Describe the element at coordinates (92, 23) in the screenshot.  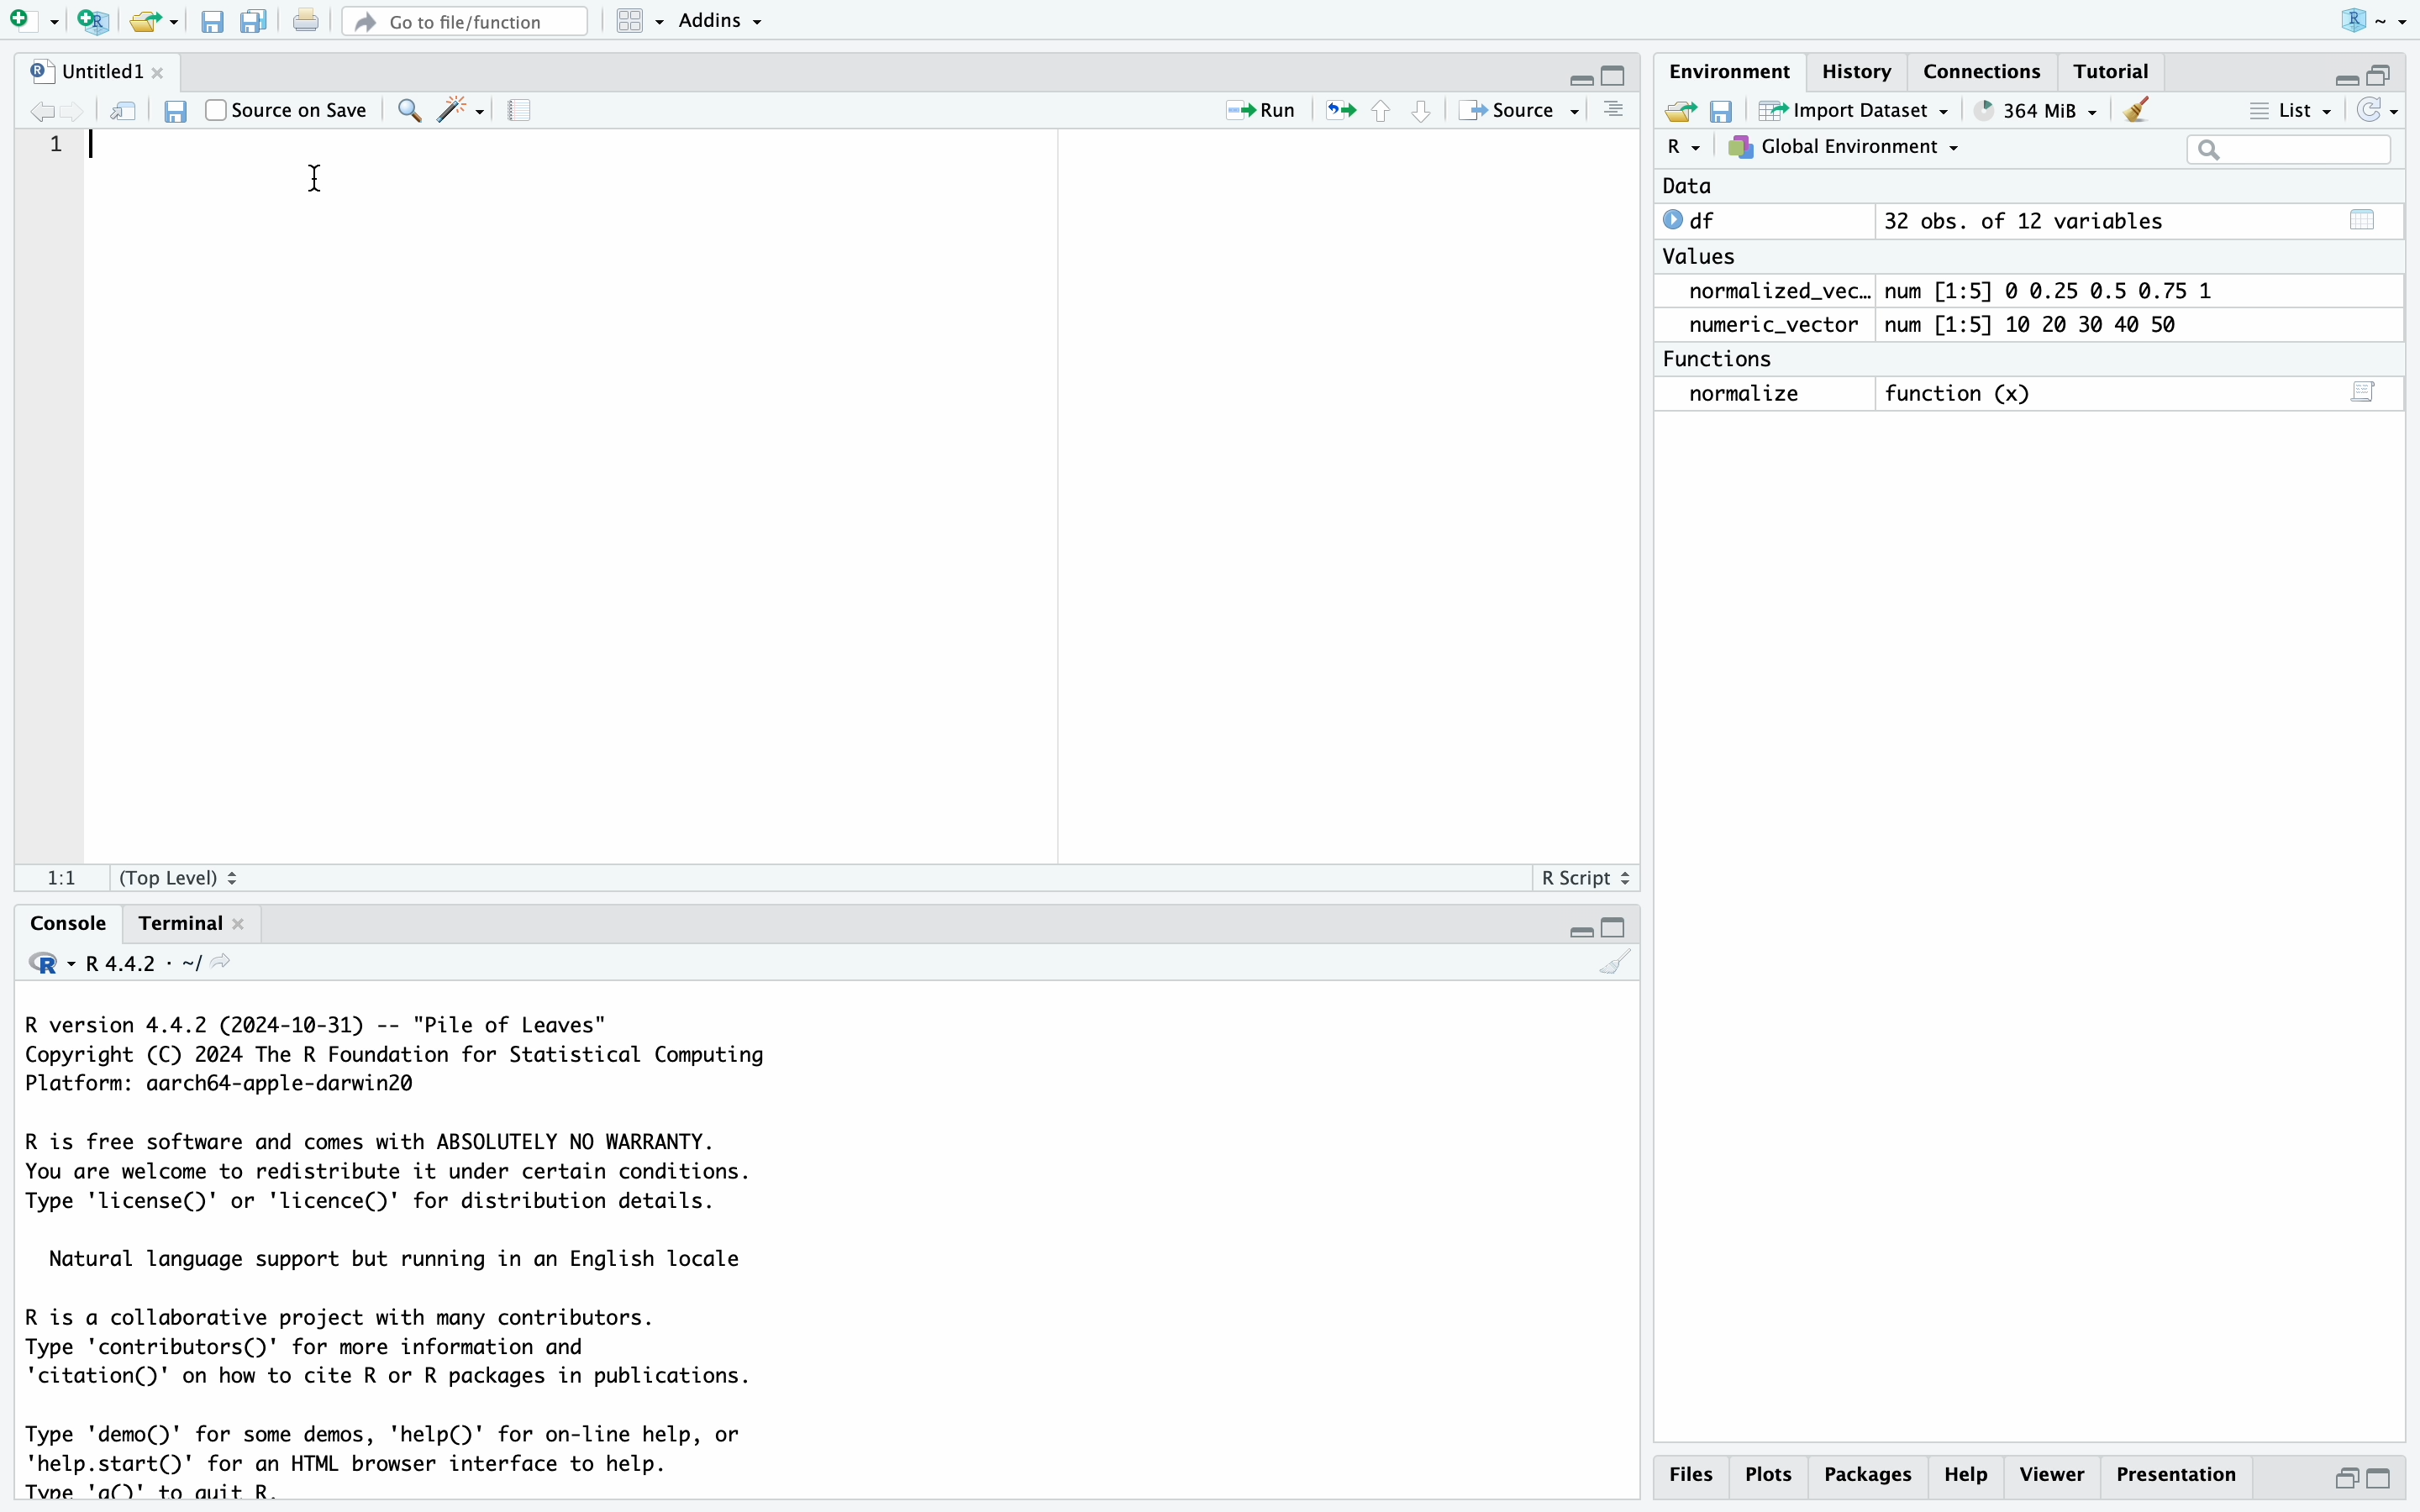
I see `New R Script` at that location.